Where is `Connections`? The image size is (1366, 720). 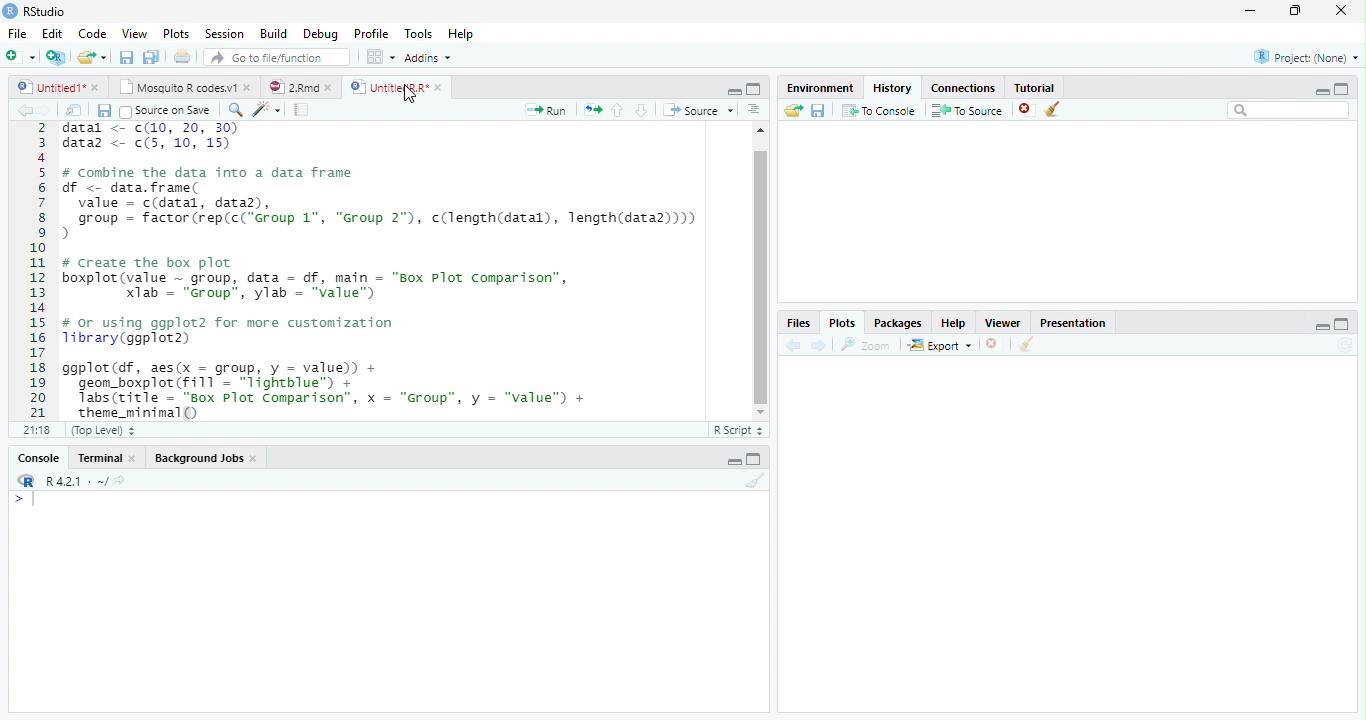 Connections is located at coordinates (963, 88).